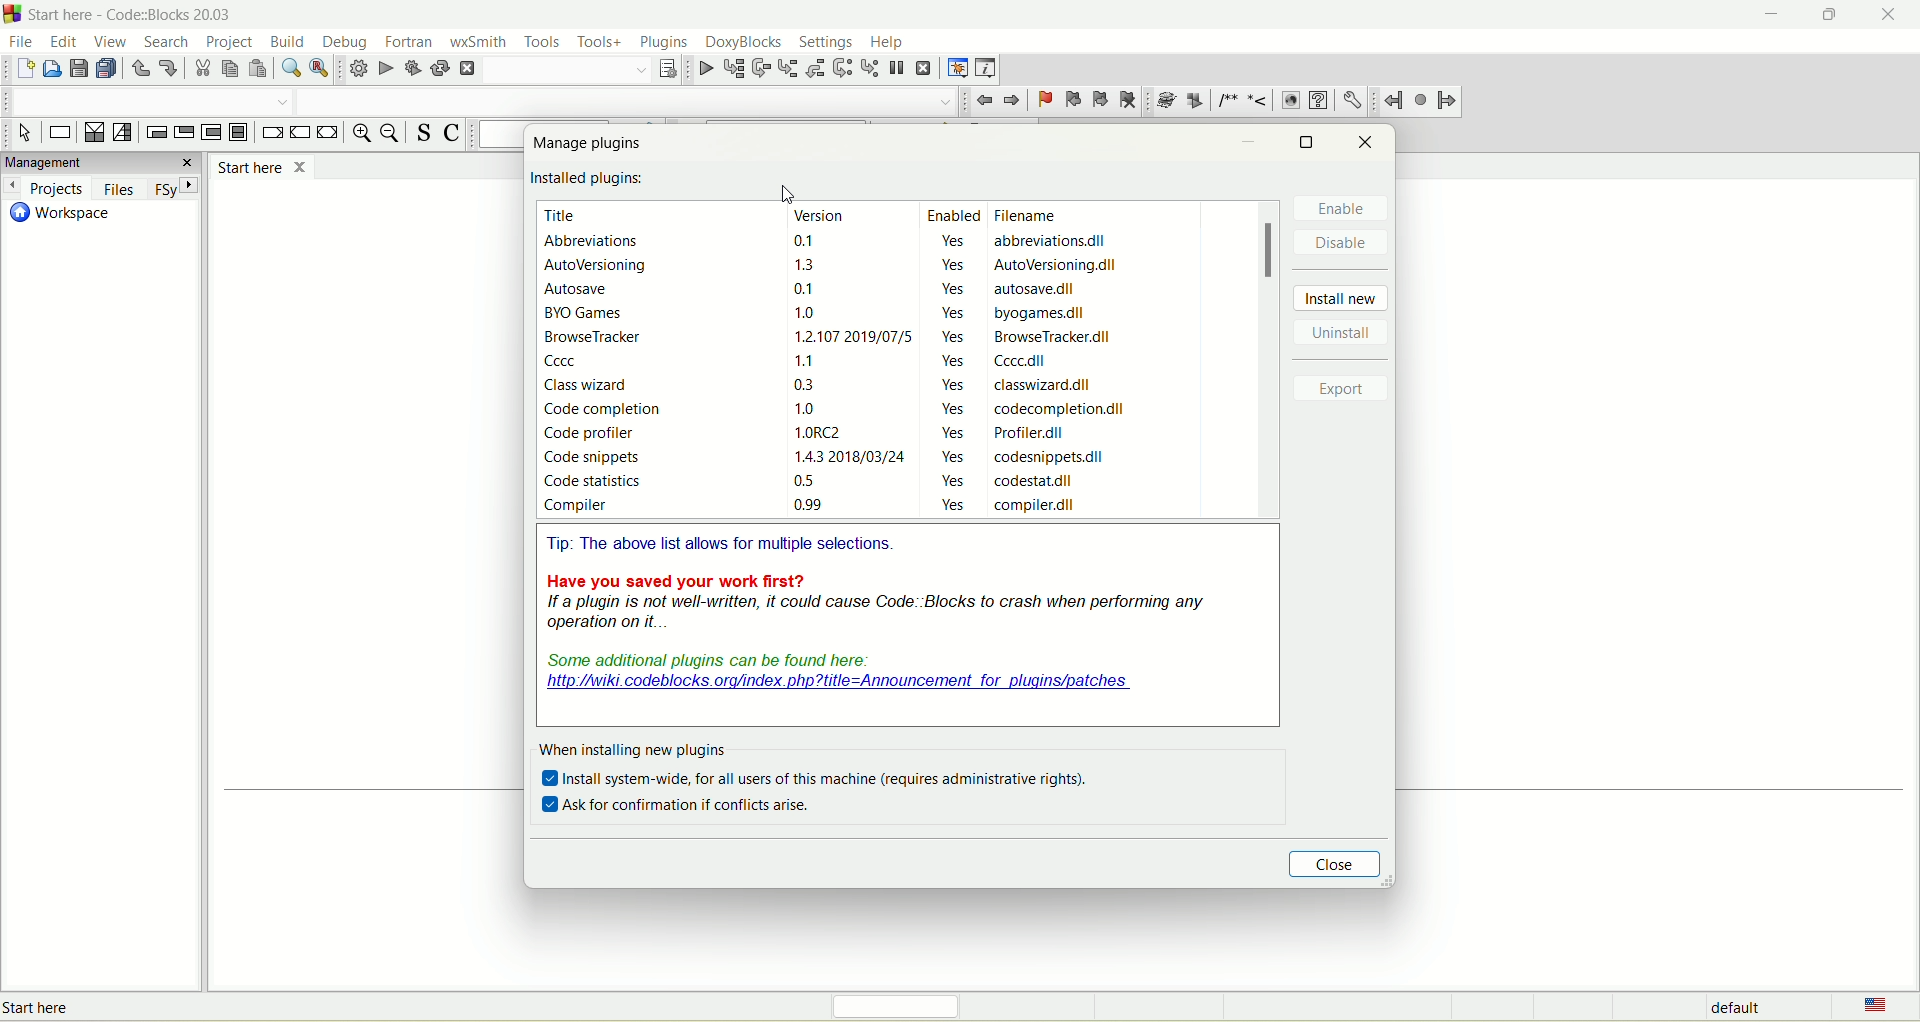 The height and width of the screenshot is (1022, 1920). Describe the element at coordinates (24, 70) in the screenshot. I see `new` at that location.